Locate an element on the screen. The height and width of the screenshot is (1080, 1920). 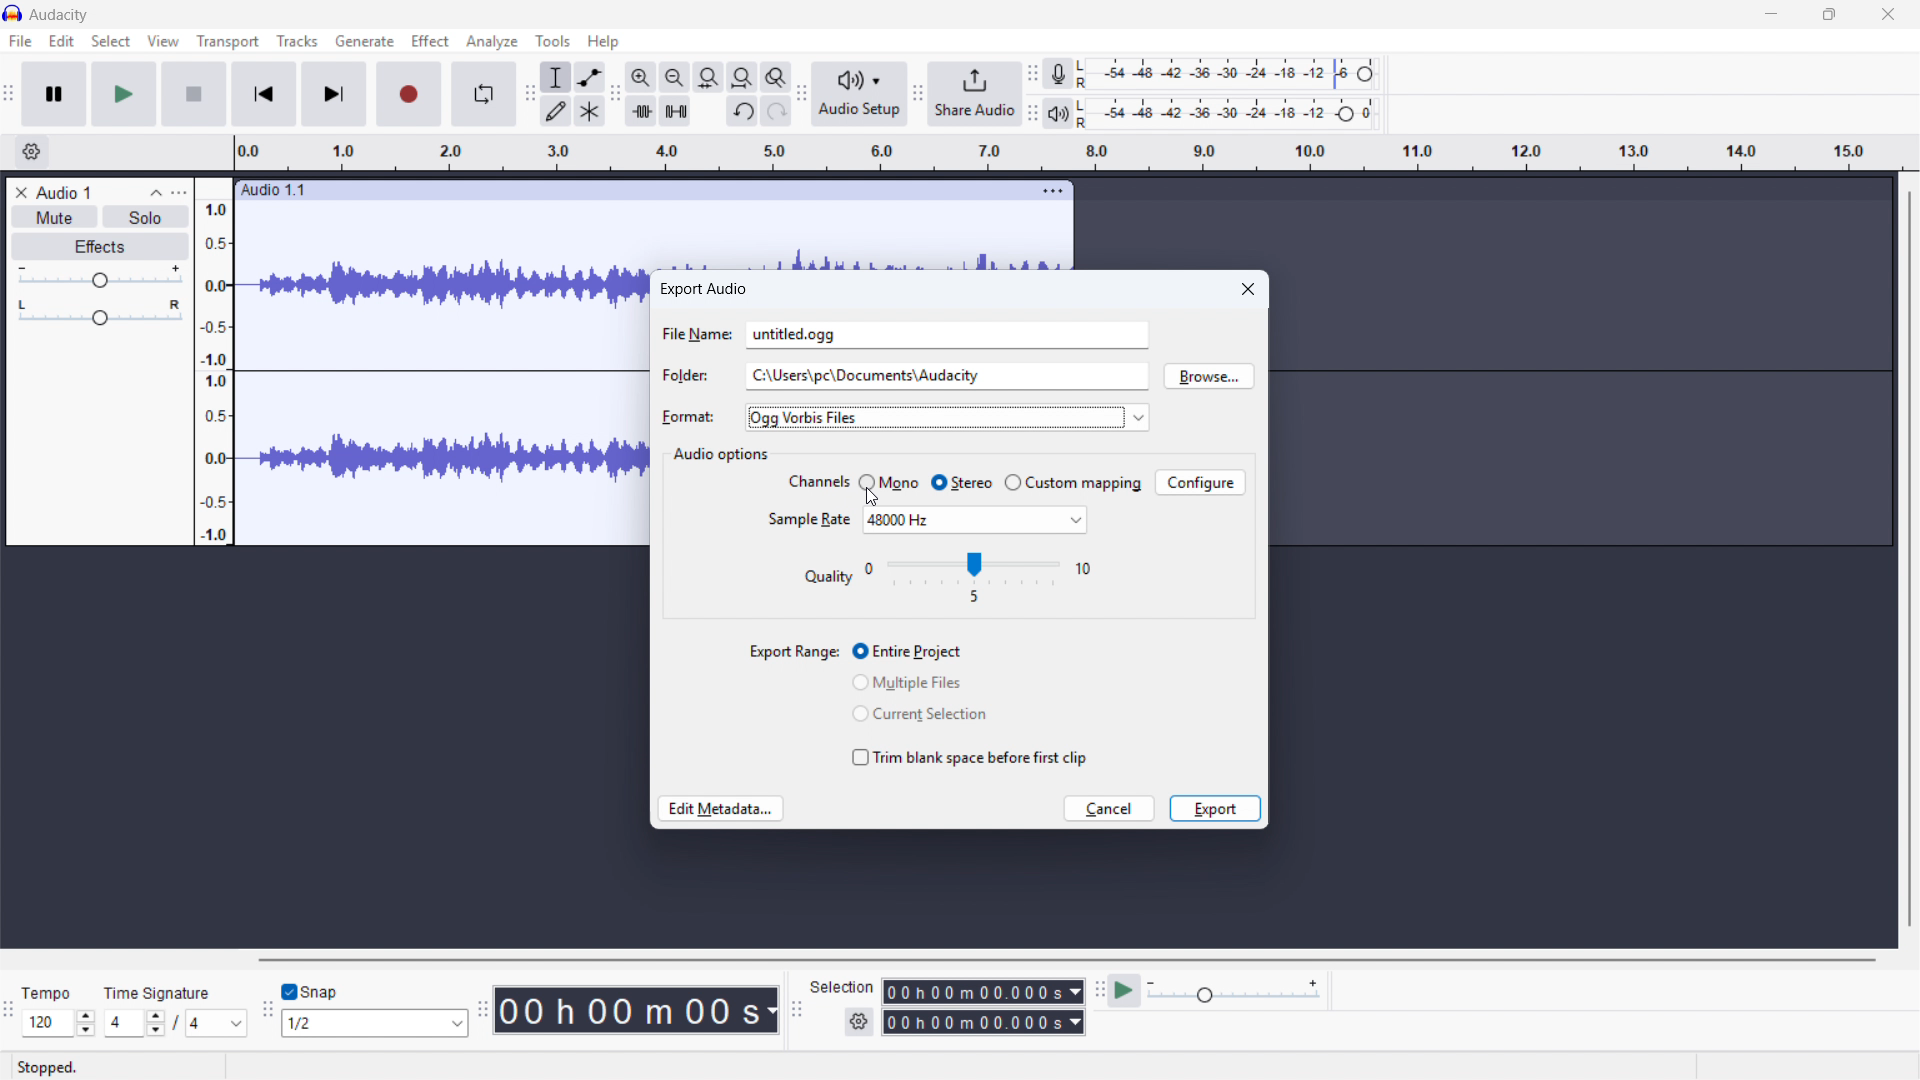
playback level  is located at coordinates (1233, 114).